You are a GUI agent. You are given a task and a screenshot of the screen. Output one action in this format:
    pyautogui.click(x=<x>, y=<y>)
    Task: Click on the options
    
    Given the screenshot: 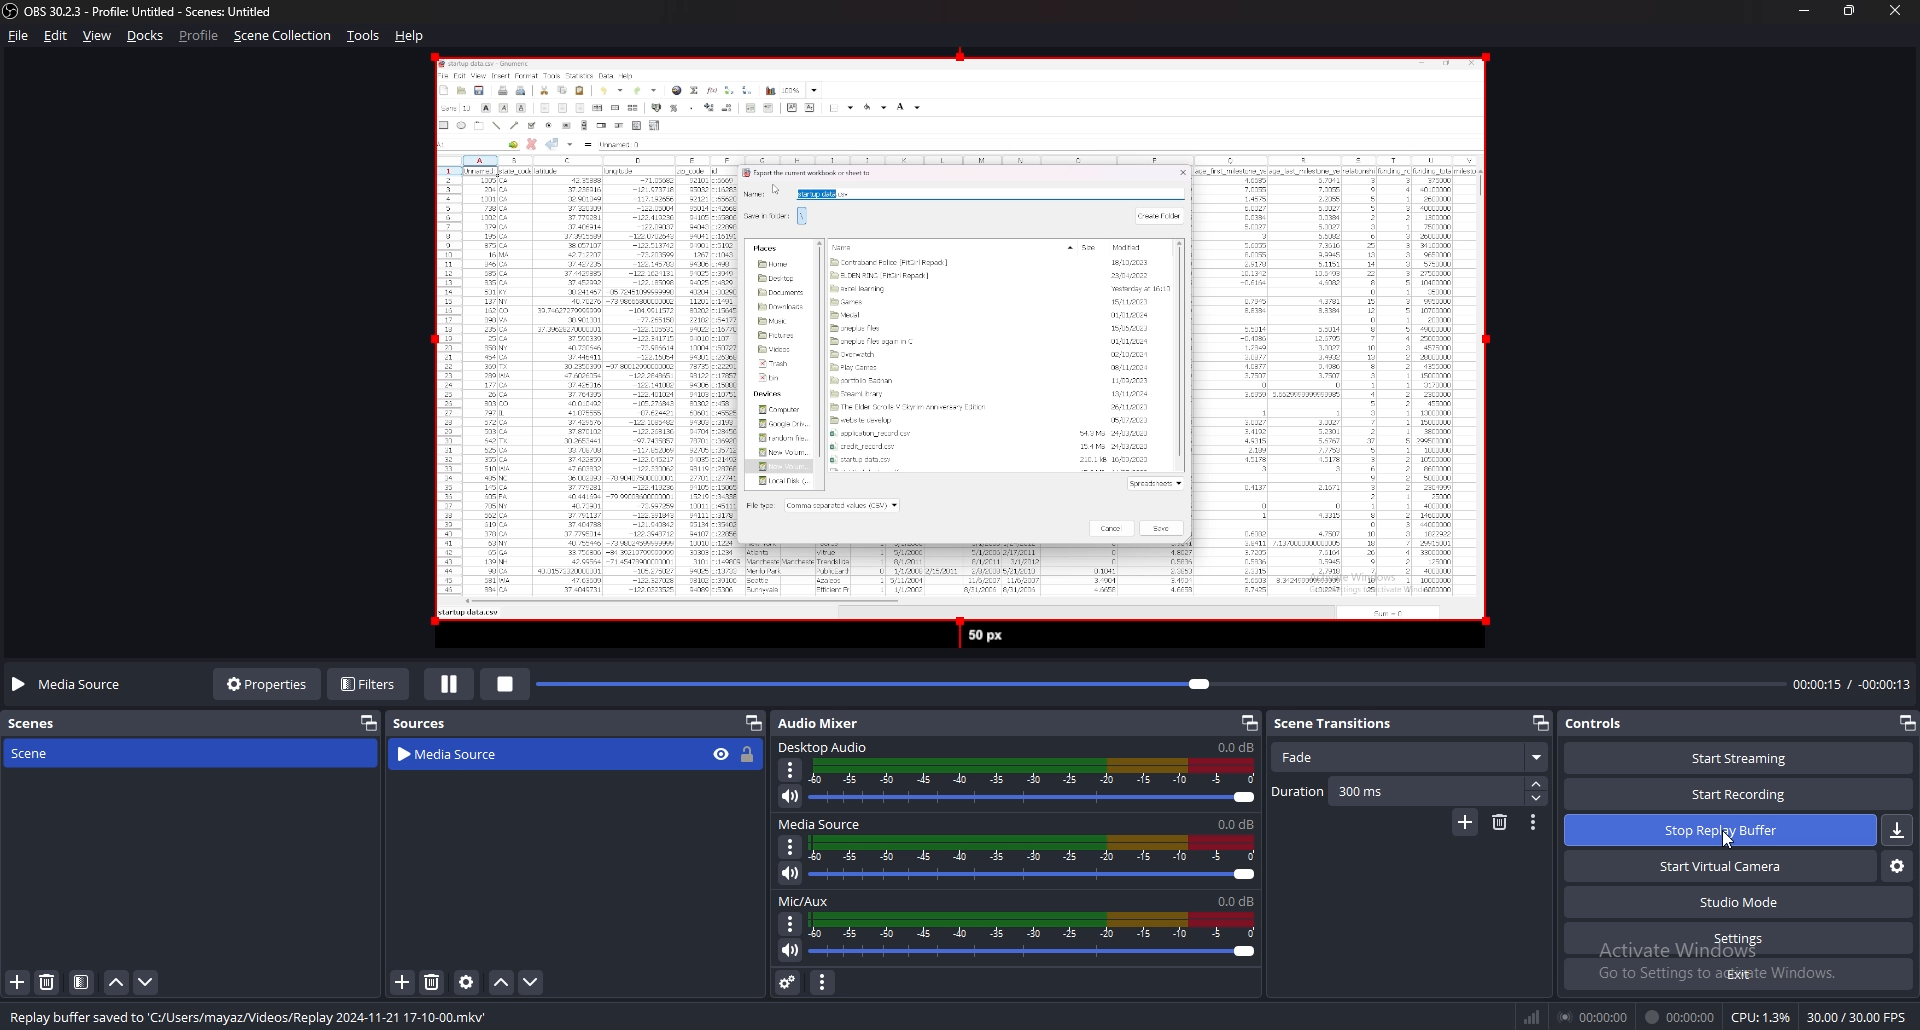 What is the action you would take?
    pyautogui.click(x=791, y=925)
    